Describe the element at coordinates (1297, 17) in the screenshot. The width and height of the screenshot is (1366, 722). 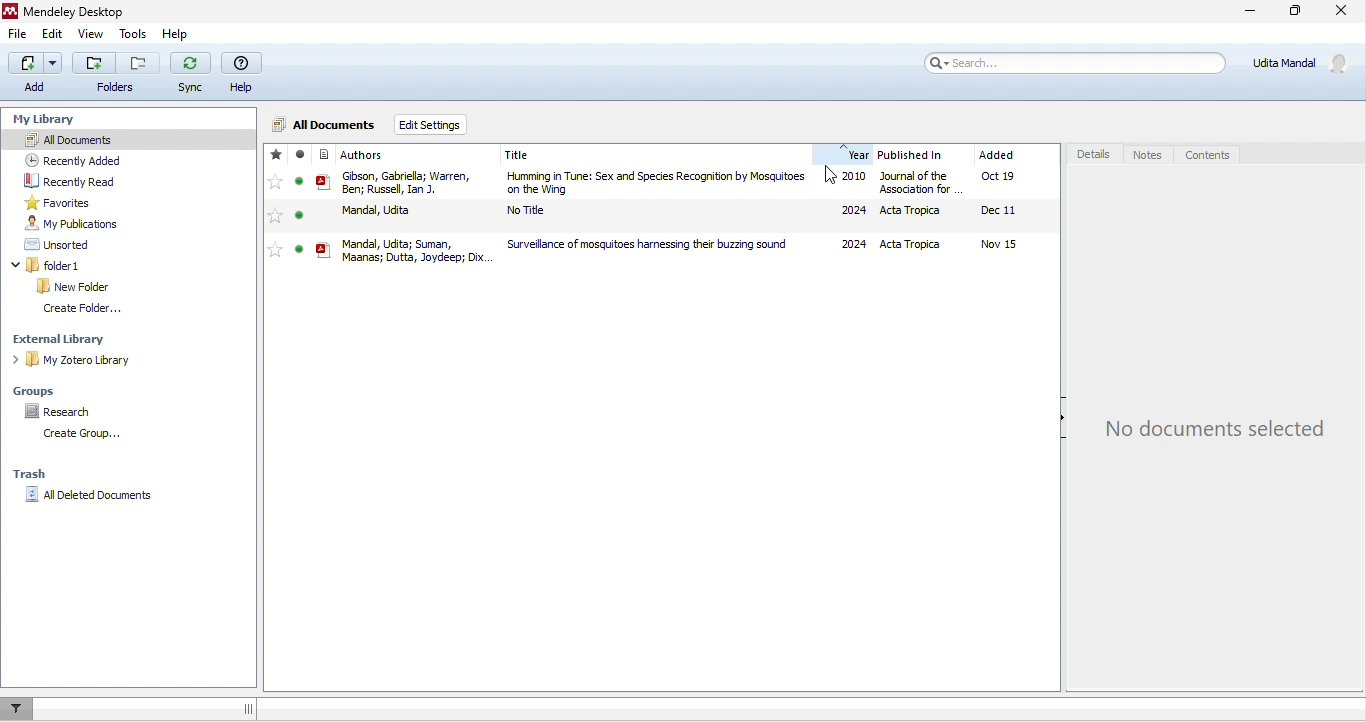
I see `maximize` at that location.